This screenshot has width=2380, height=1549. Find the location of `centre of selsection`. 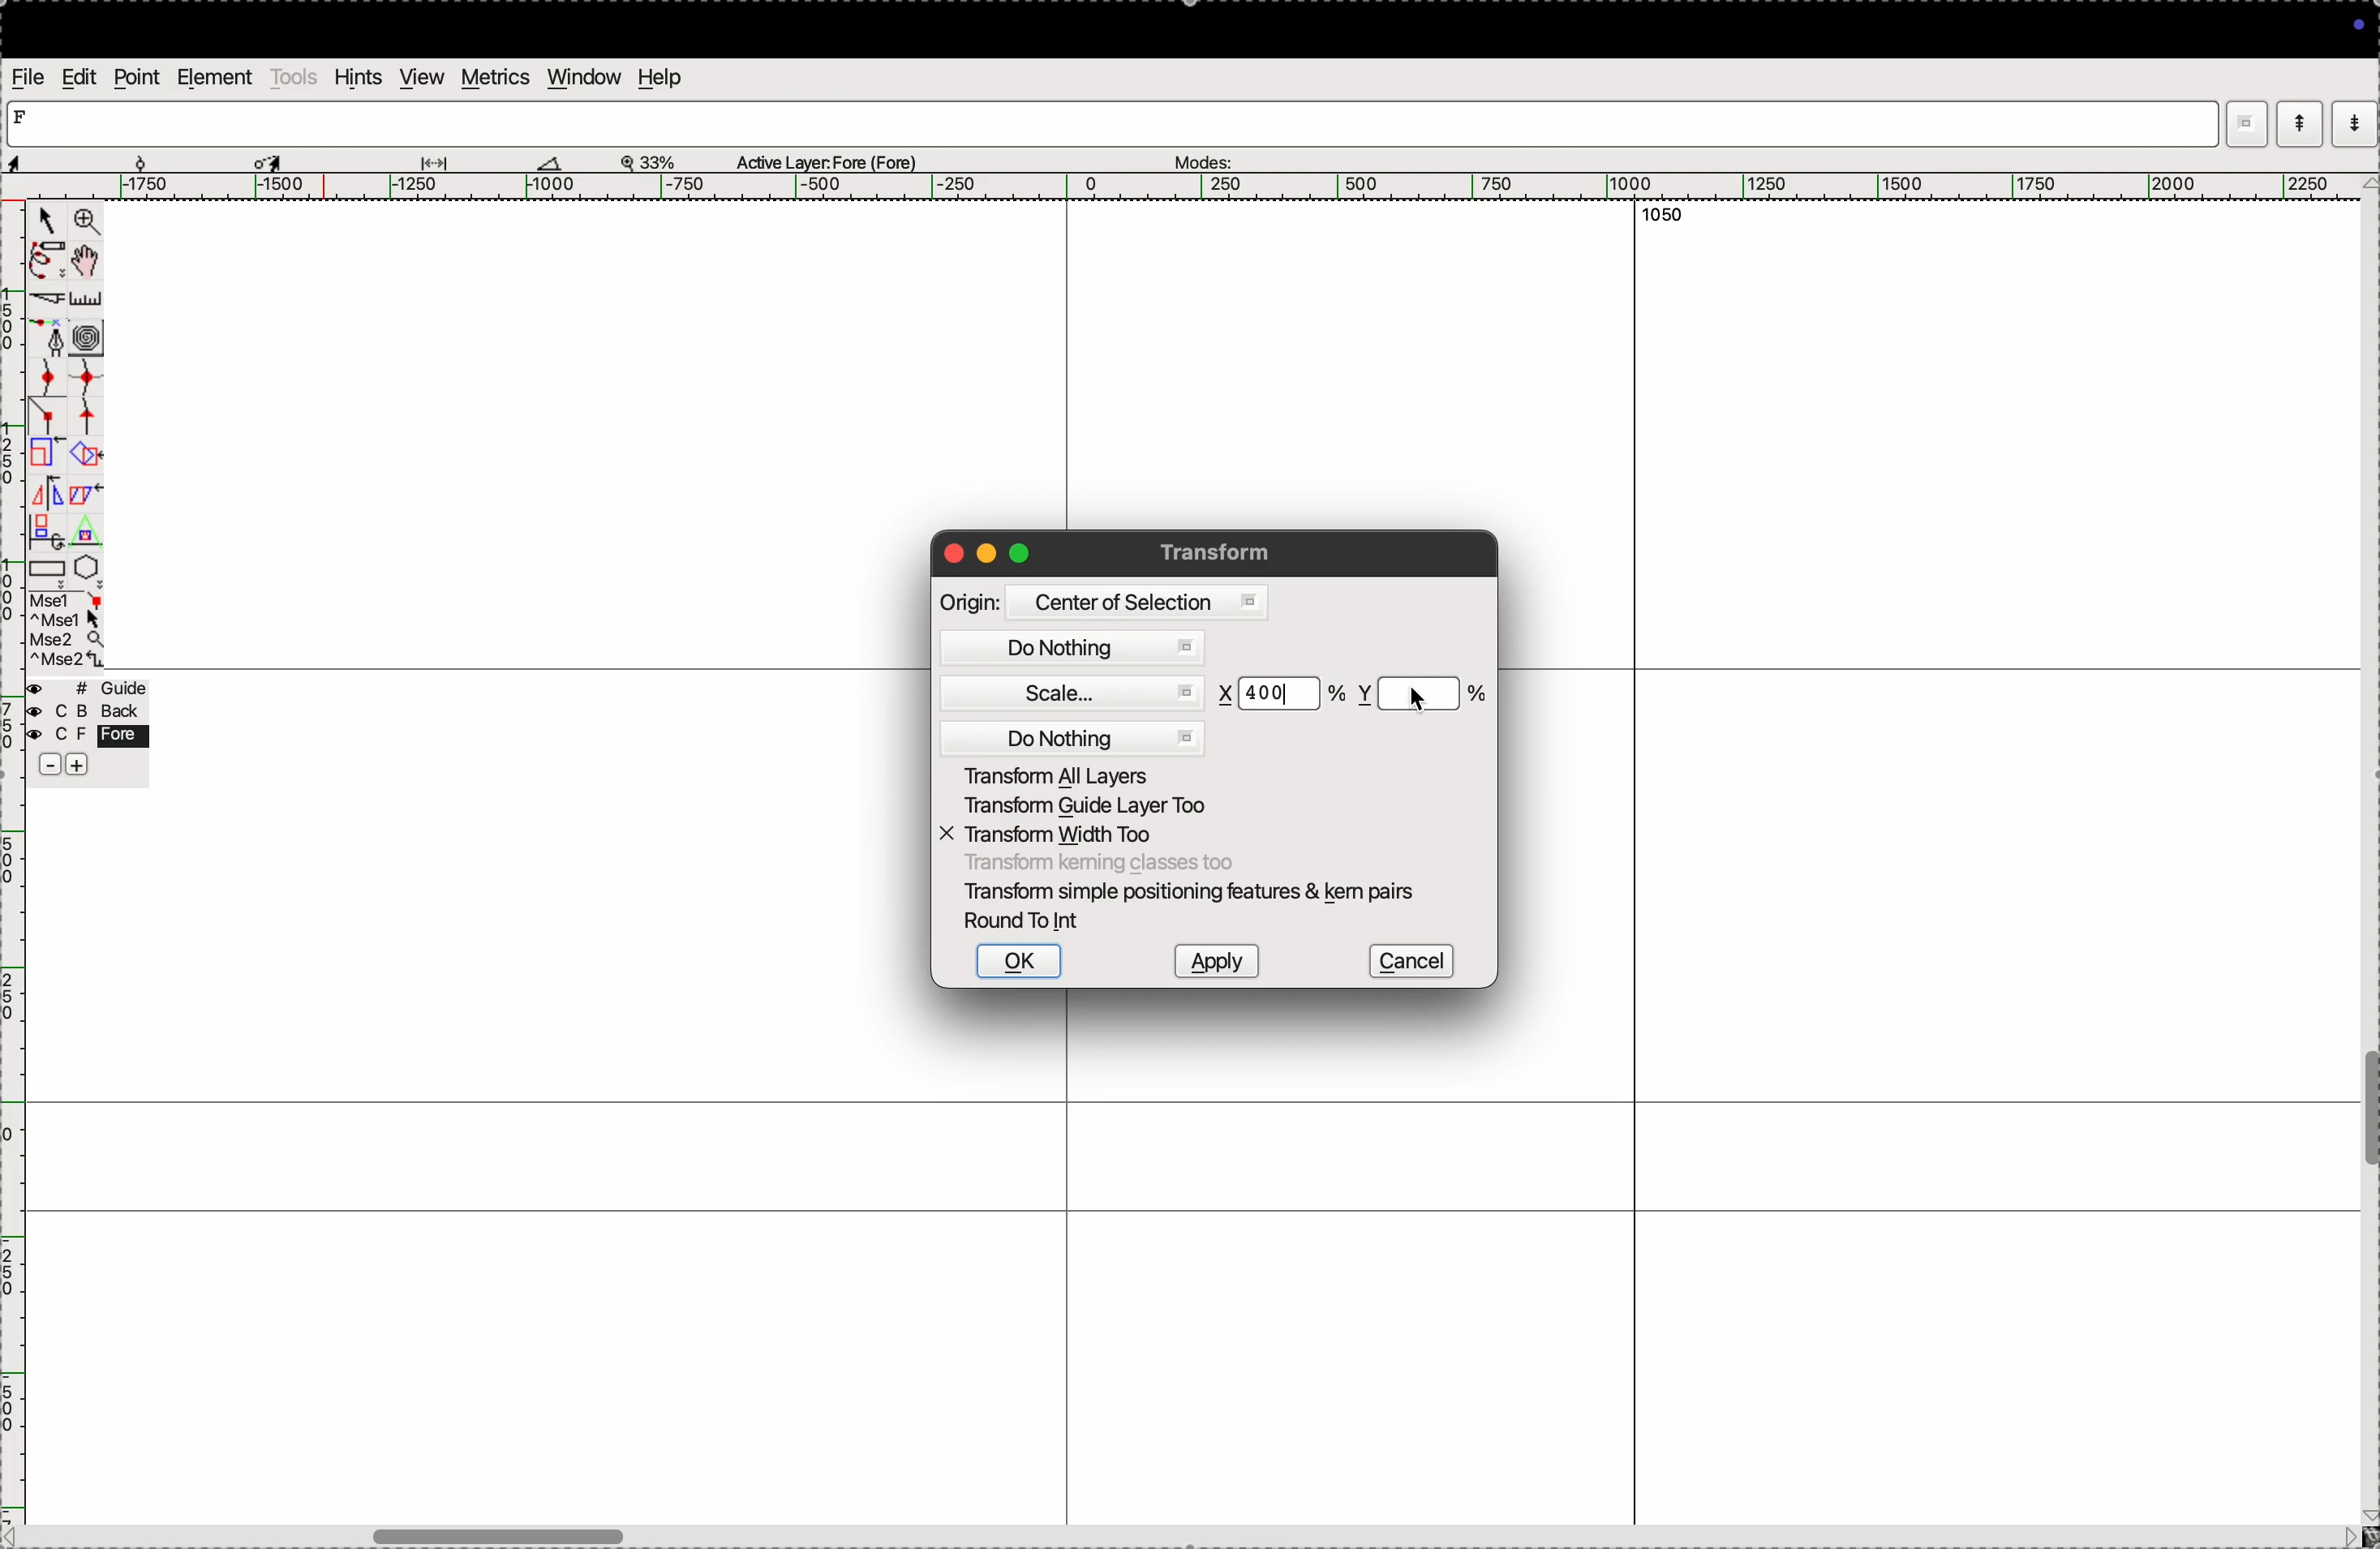

centre of selsection is located at coordinates (1135, 602).